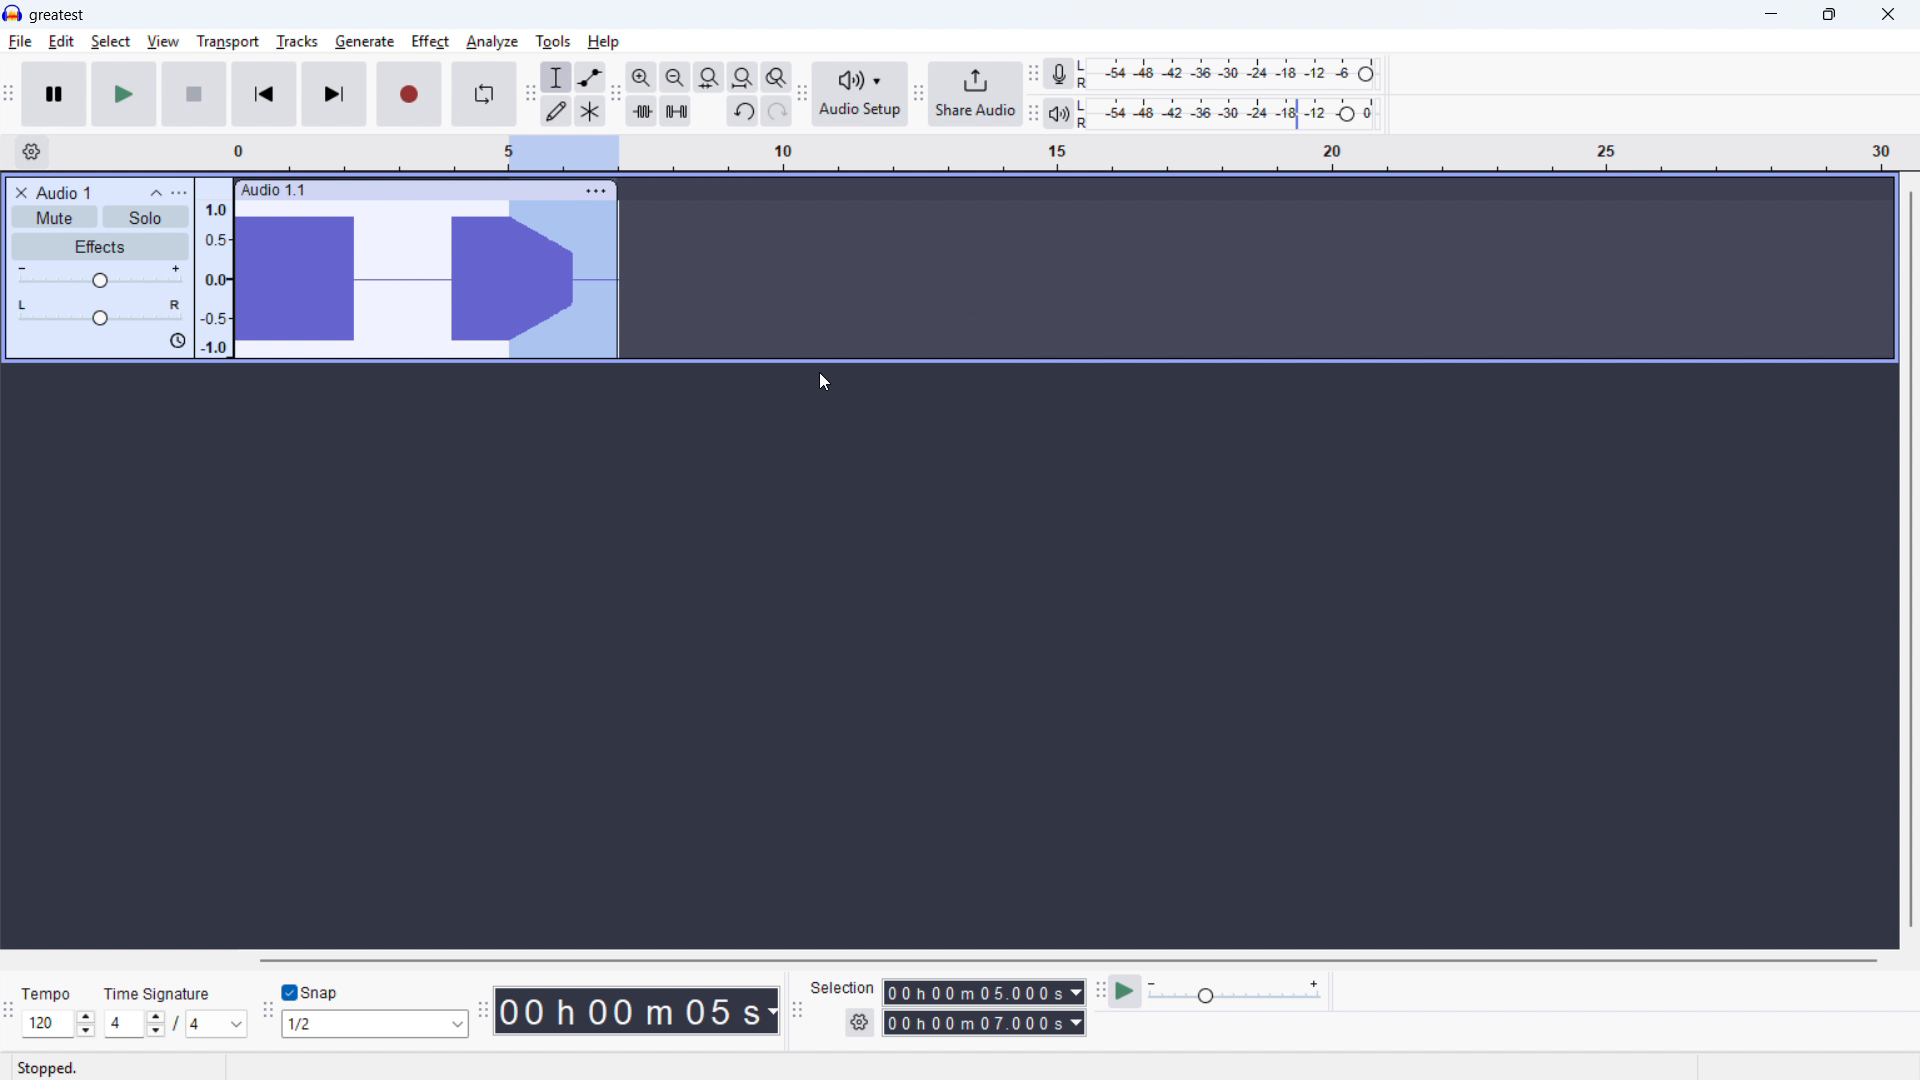 The height and width of the screenshot is (1080, 1920). What do you see at coordinates (61, 42) in the screenshot?
I see `edit` at bounding box center [61, 42].